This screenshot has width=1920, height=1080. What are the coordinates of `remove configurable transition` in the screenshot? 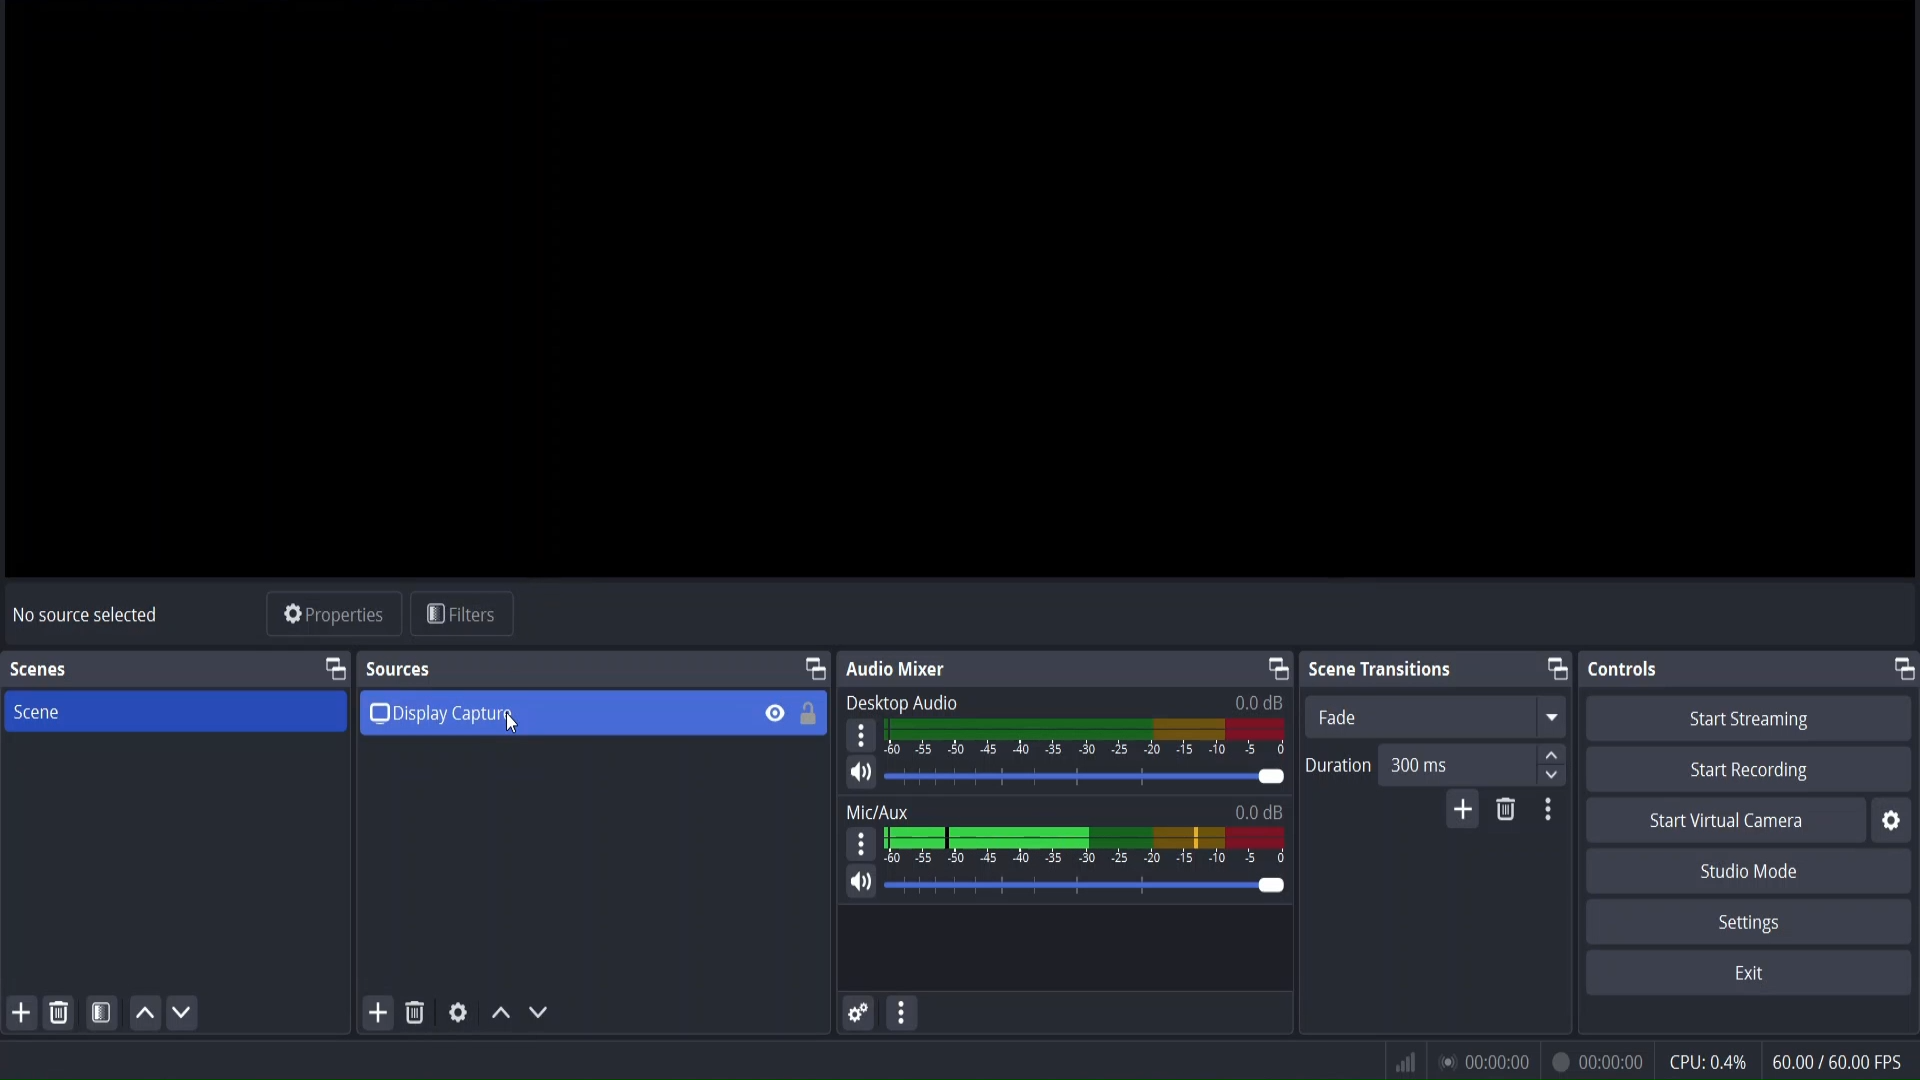 It's located at (1508, 808).